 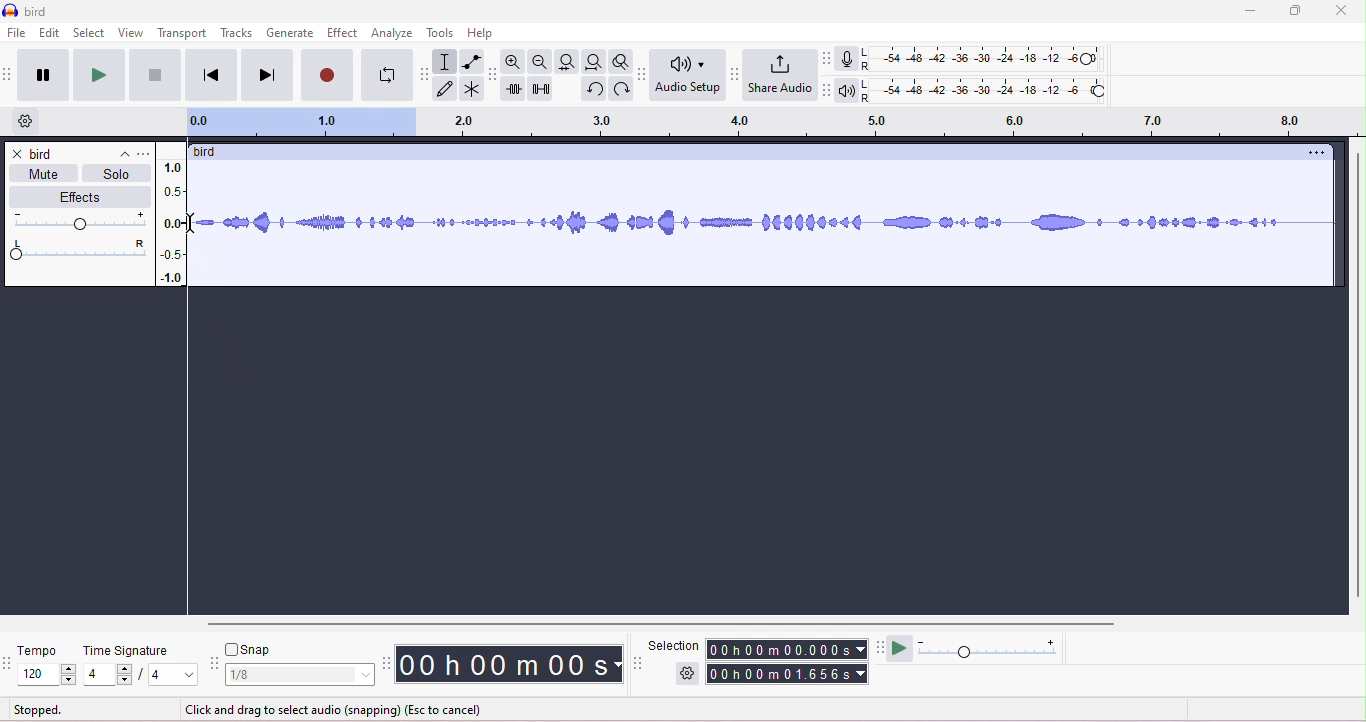 What do you see at coordinates (9, 659) in the screenshot?
I see `time signature toolbar` at bounding box center [9, 659].